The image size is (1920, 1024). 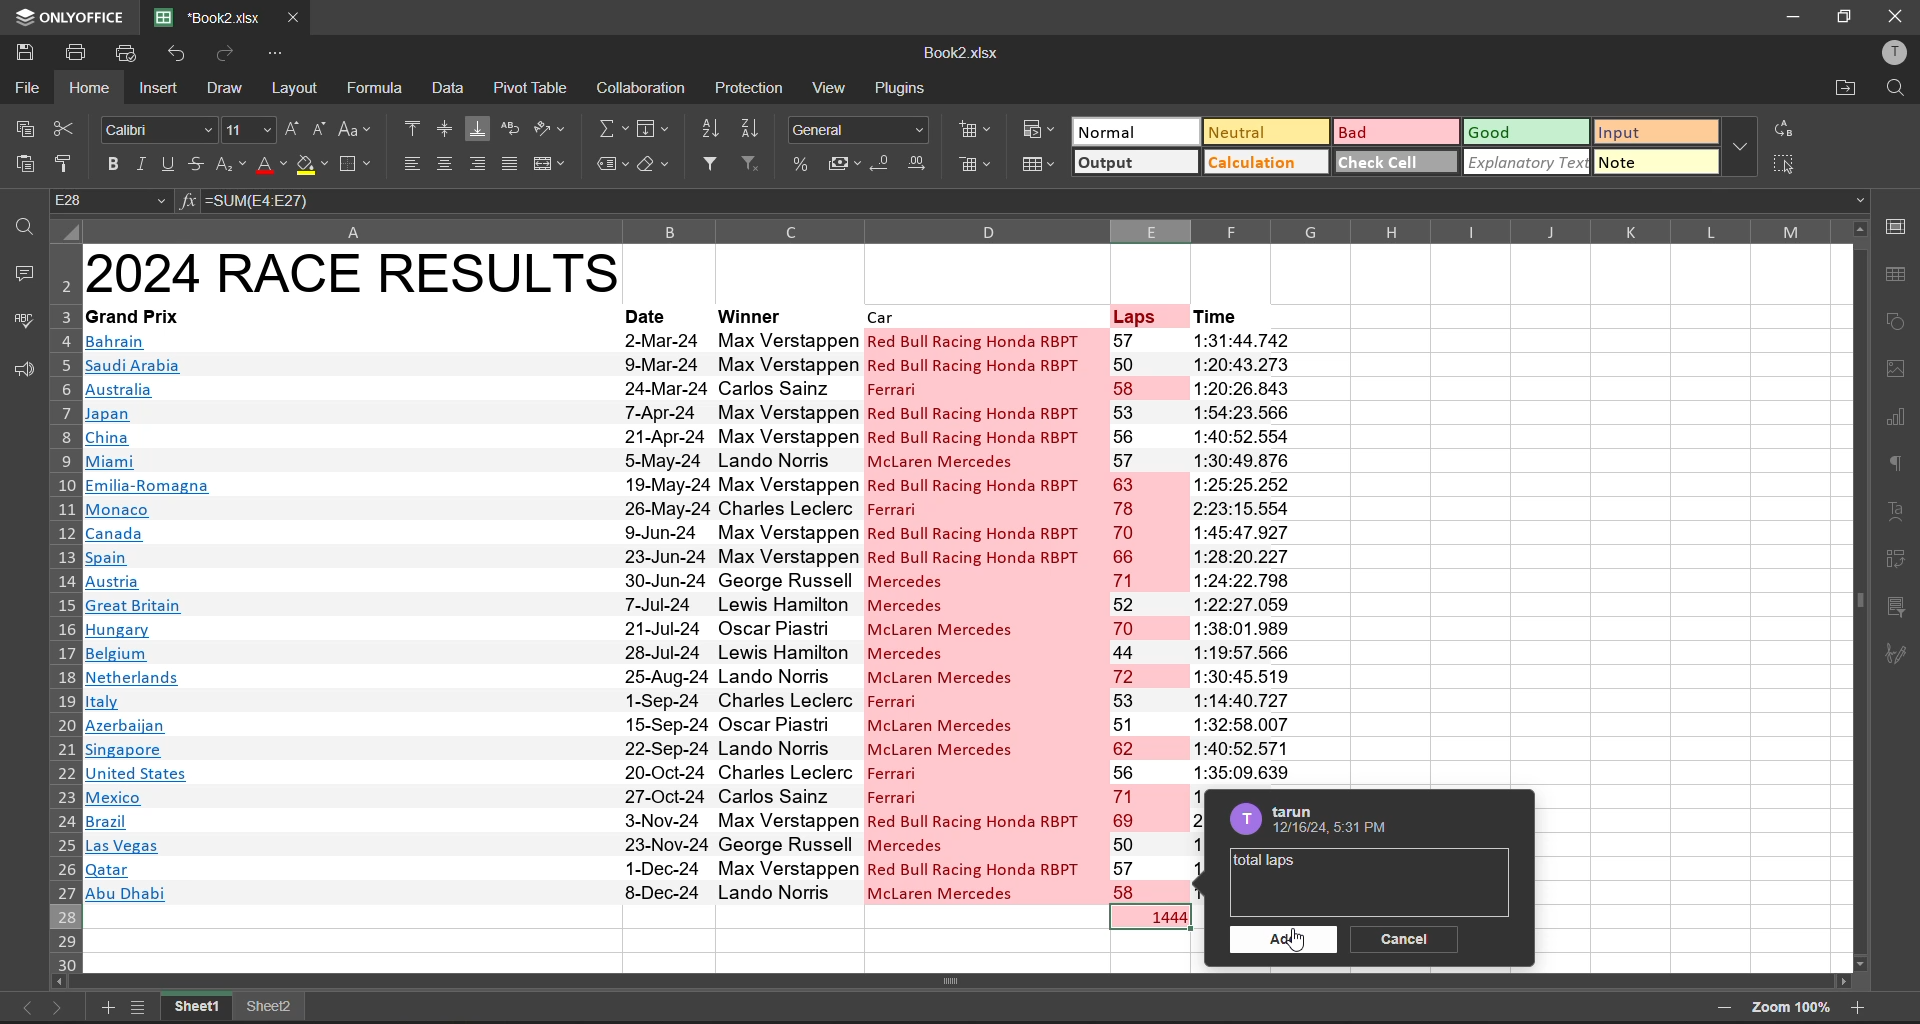 What do you see at coordinates (476, 127) in the screenshot?
I see `align bottom` at bounding box center [476, 127].